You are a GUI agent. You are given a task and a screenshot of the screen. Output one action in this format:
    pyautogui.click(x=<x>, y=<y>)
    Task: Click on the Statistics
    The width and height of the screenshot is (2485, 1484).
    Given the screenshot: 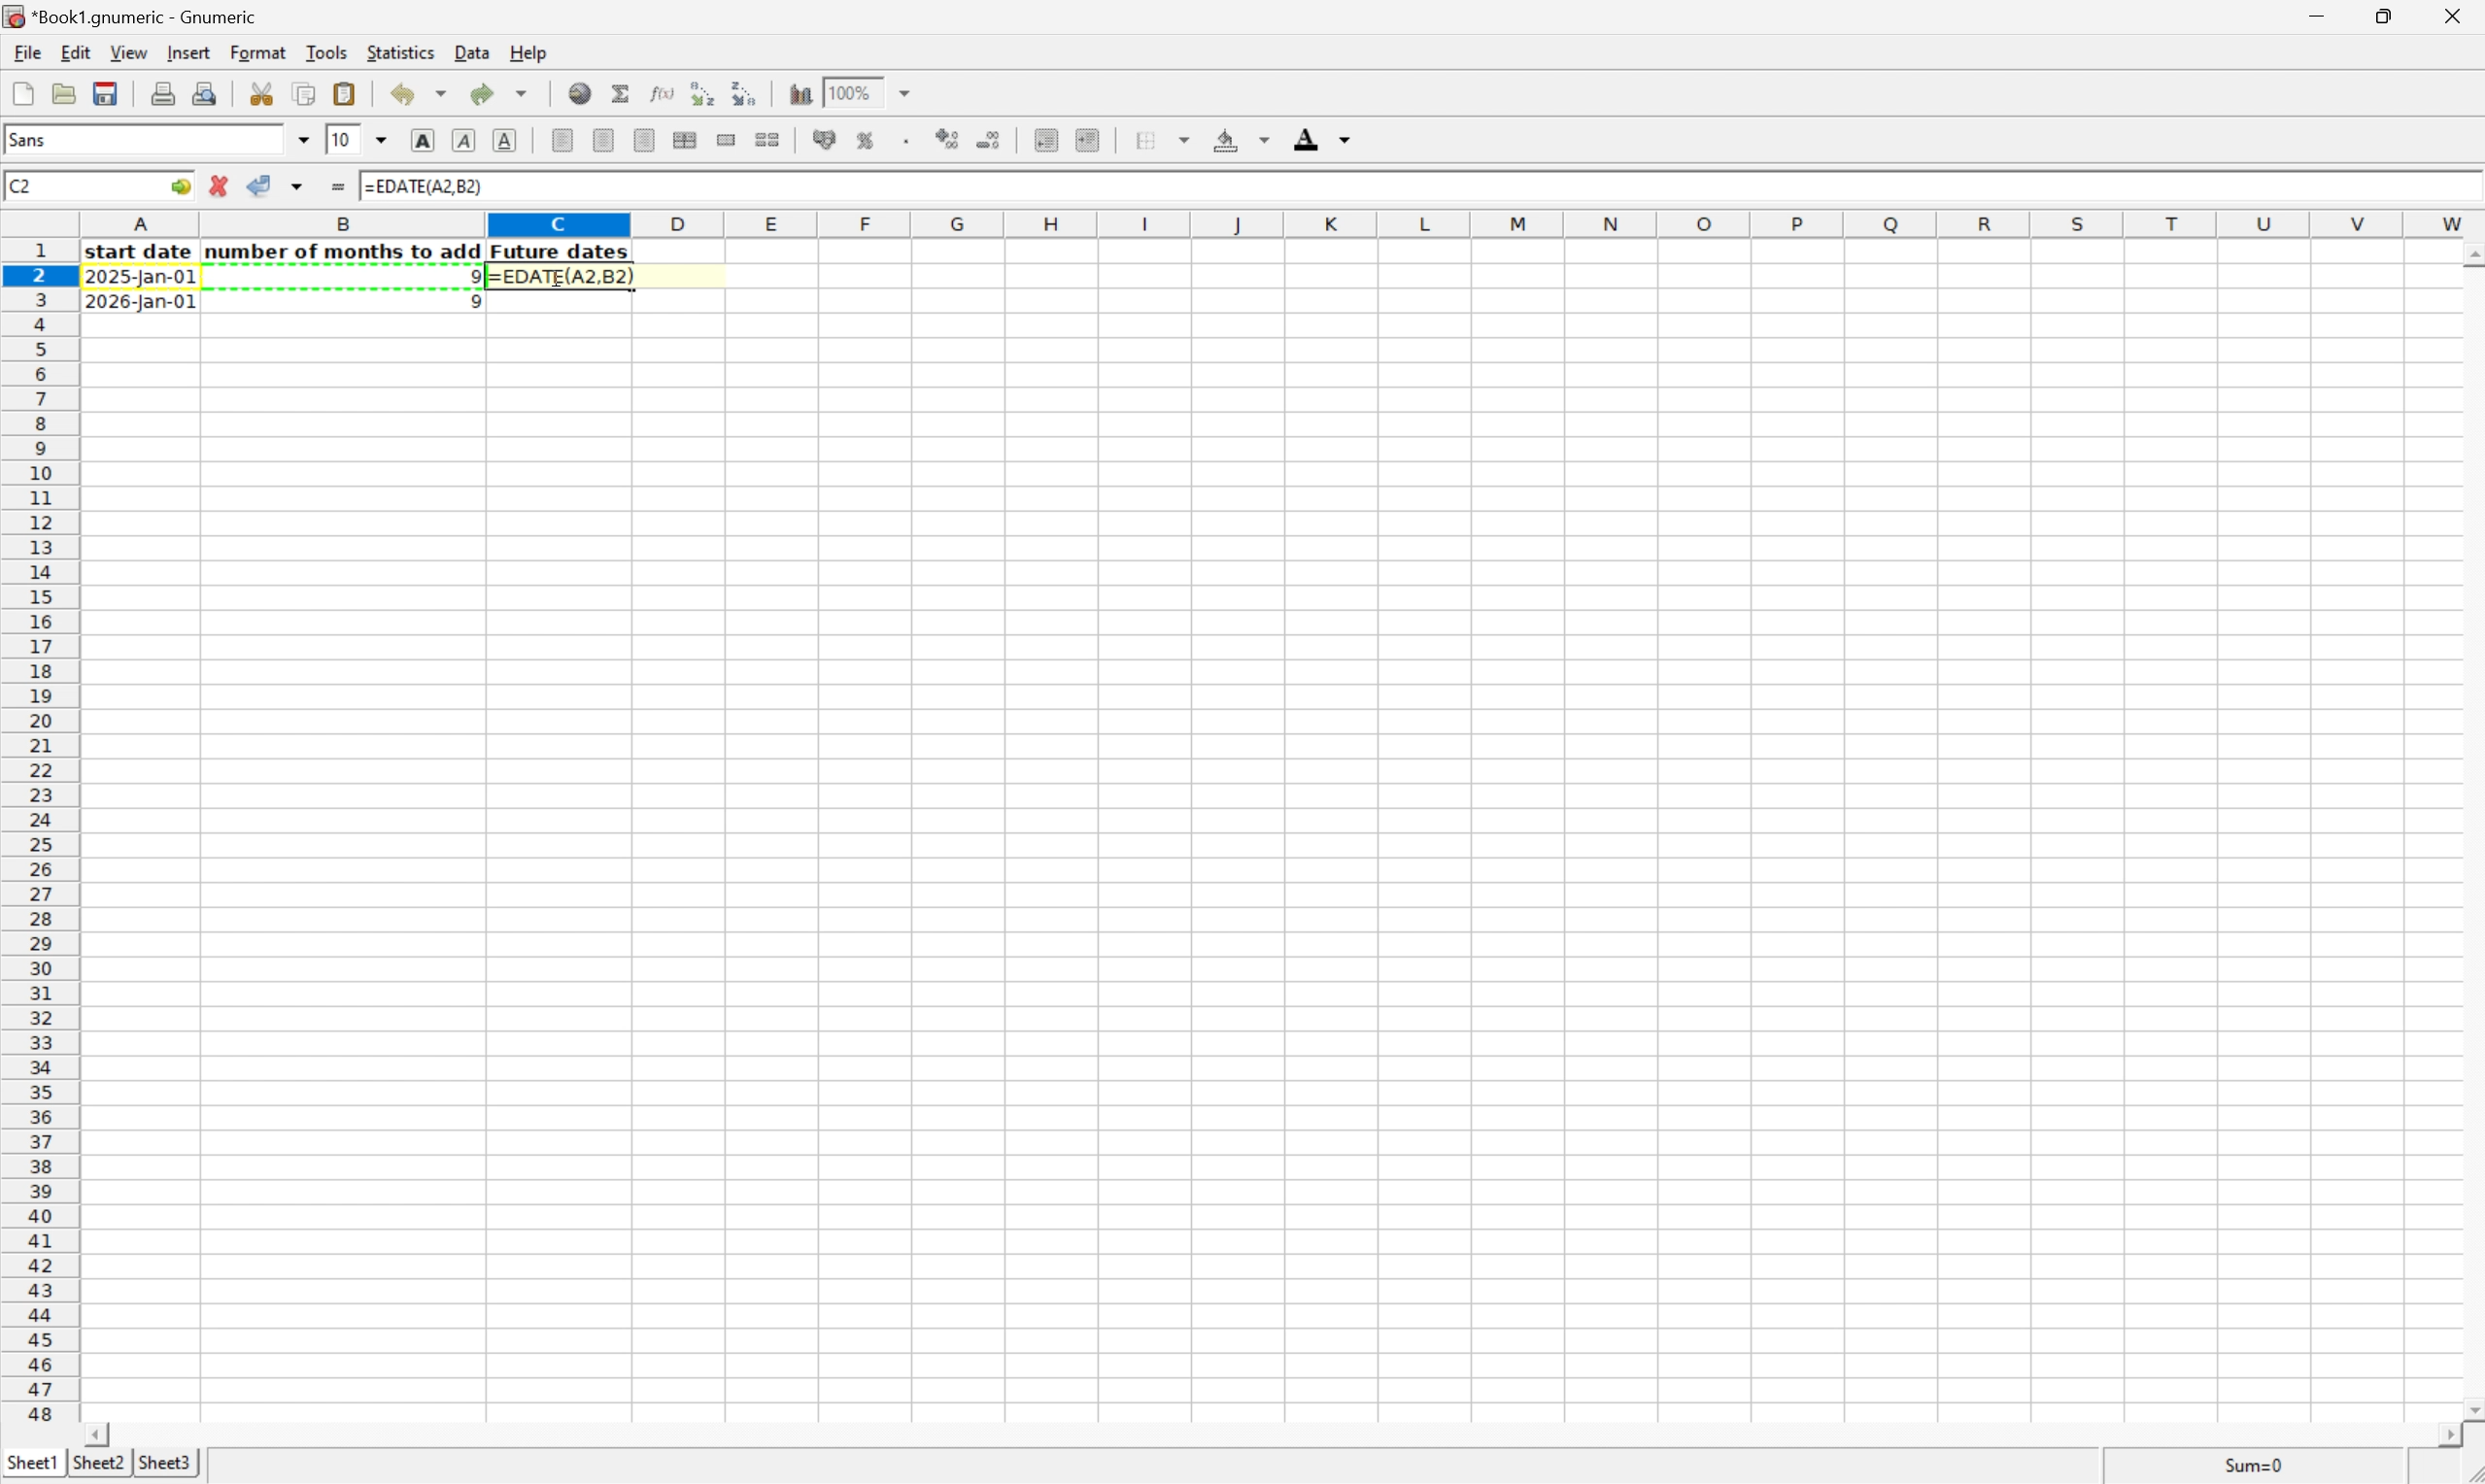 What is the action you would take?
    pyautogui.click(x=401, y=50)
    